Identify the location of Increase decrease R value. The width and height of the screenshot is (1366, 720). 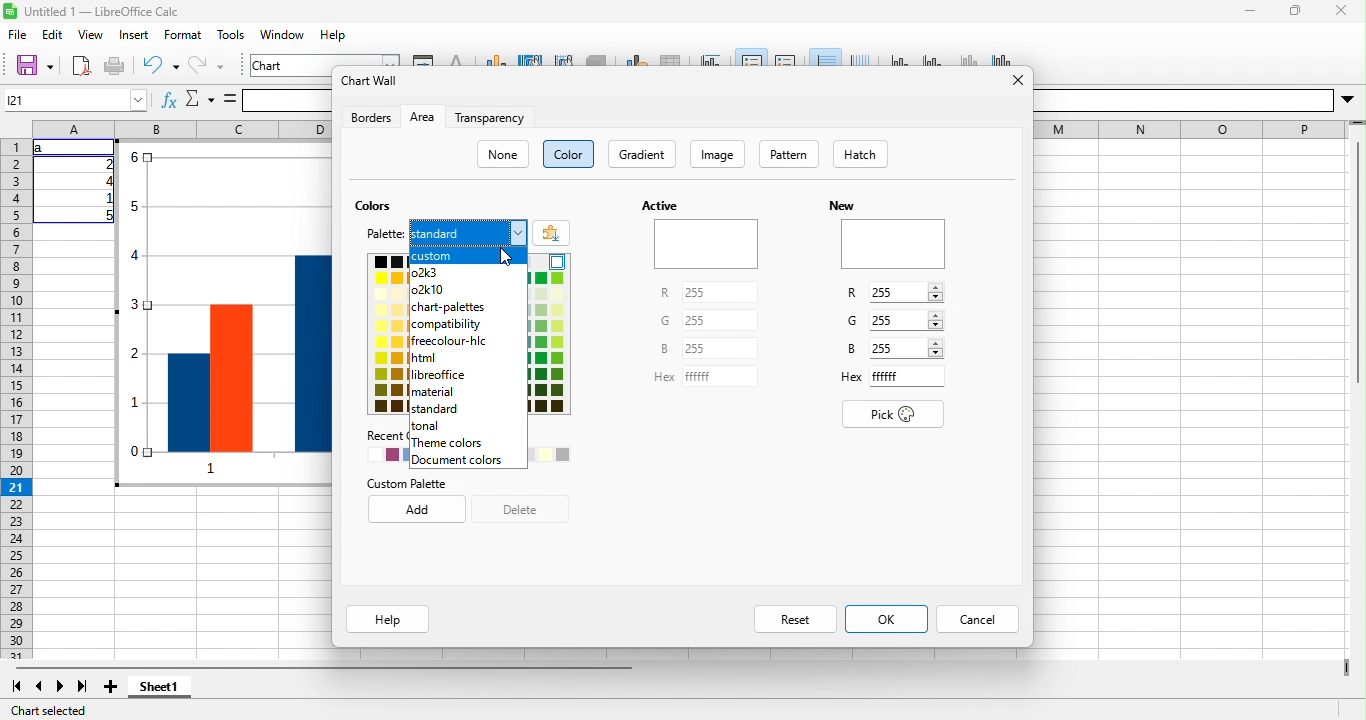
(936, 292).